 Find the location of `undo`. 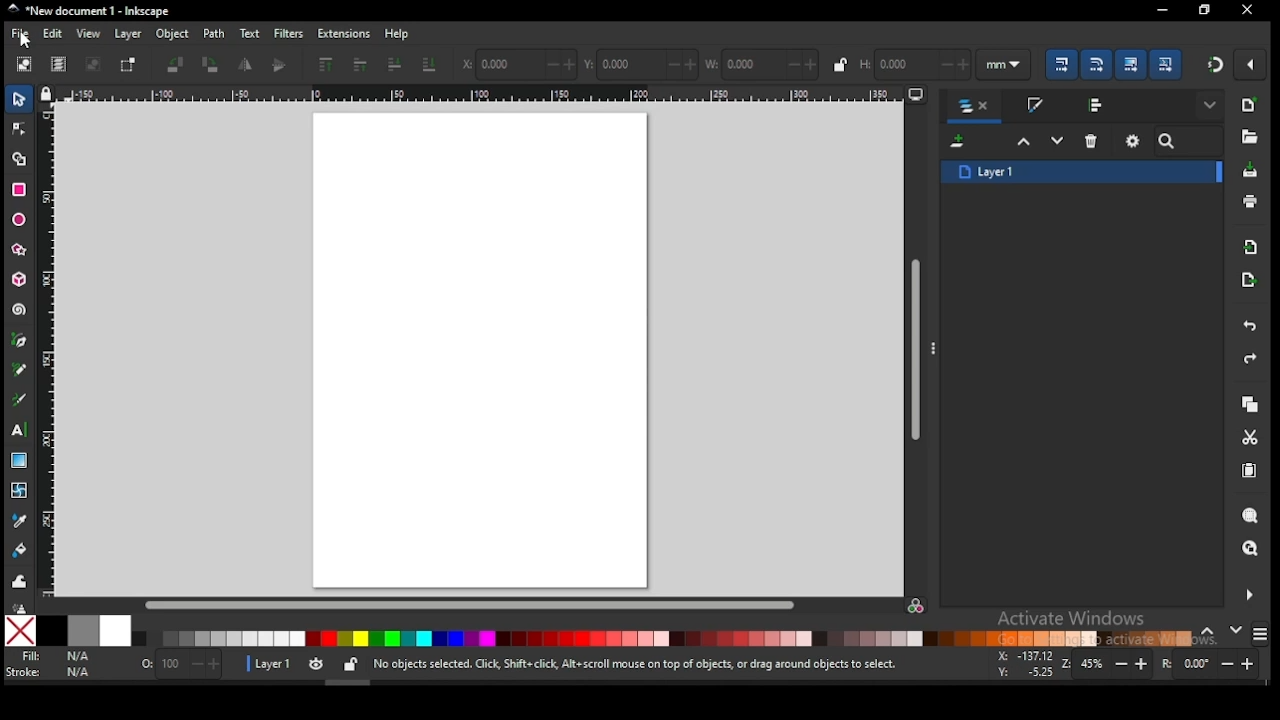

undo is located at coordinates (1250, 327).